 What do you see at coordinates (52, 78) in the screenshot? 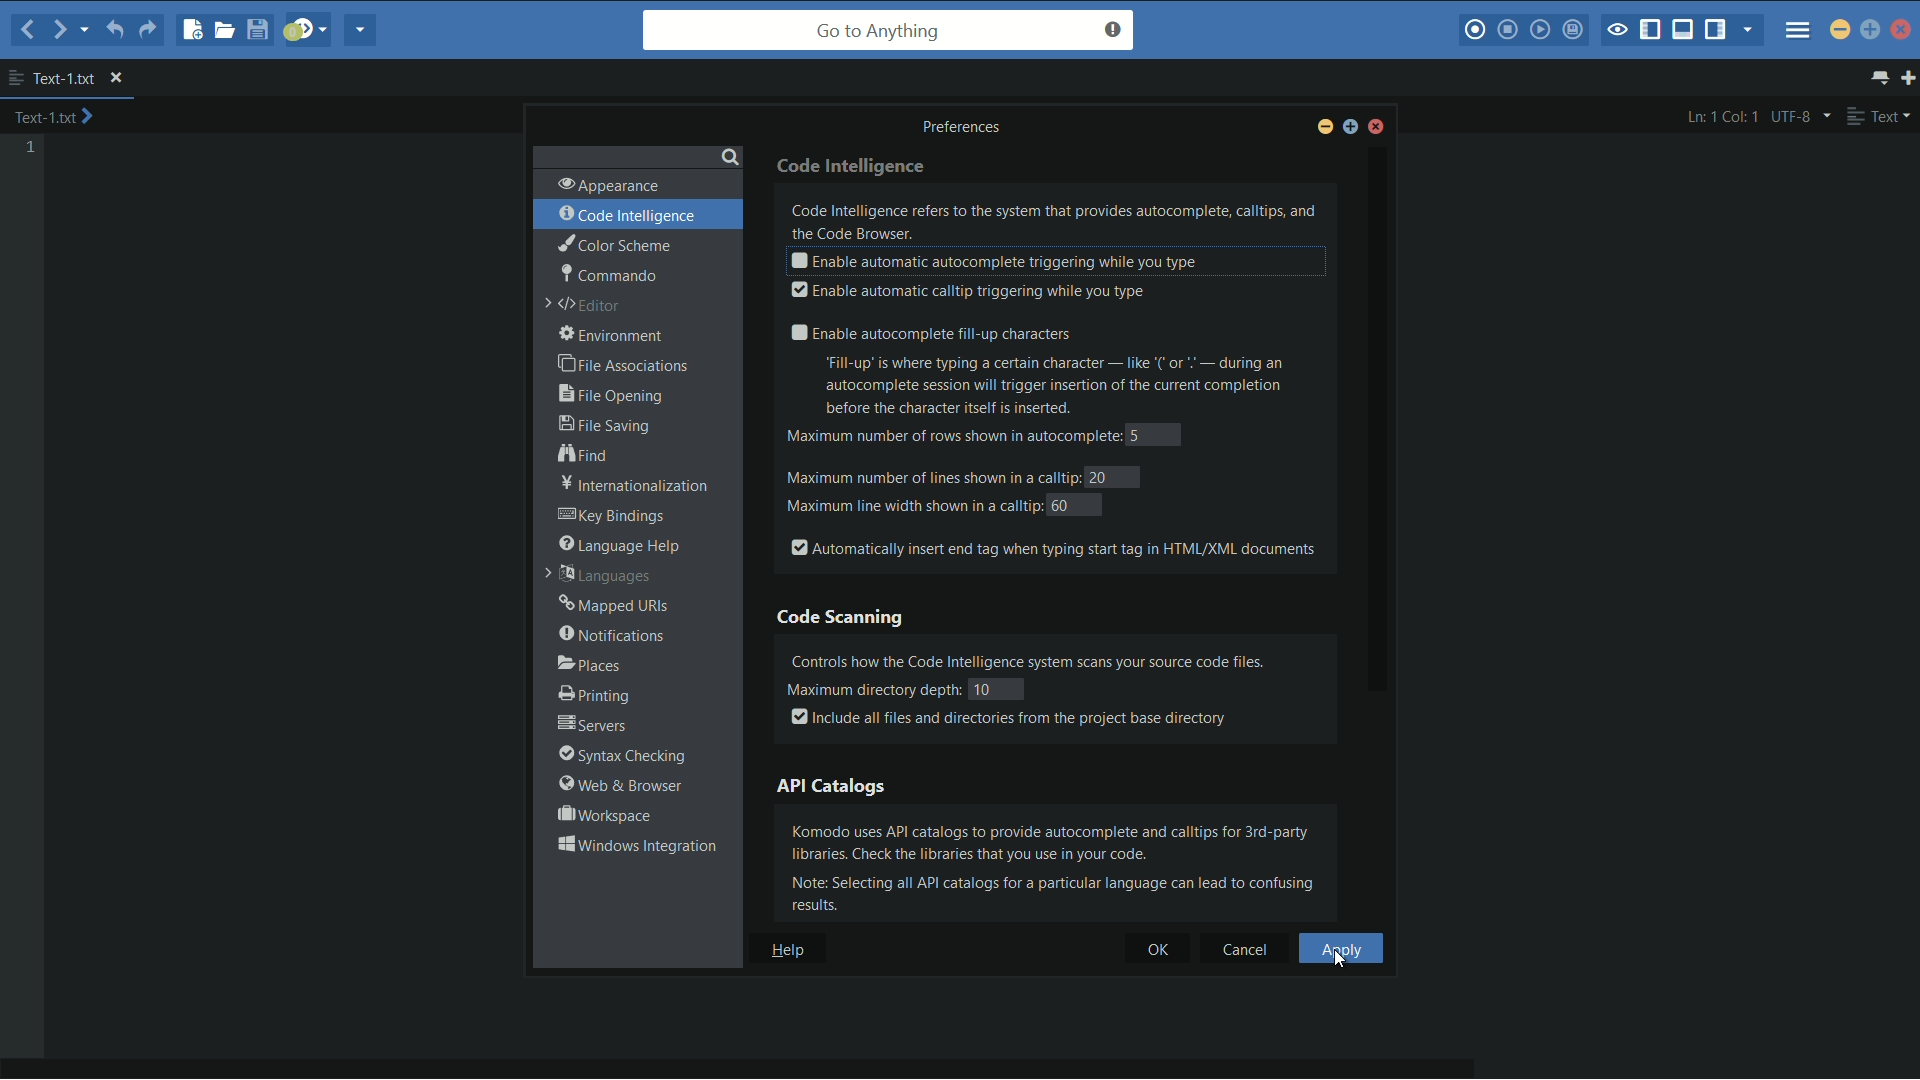
I see `text-1.txt` at bounding box center [52, 78].